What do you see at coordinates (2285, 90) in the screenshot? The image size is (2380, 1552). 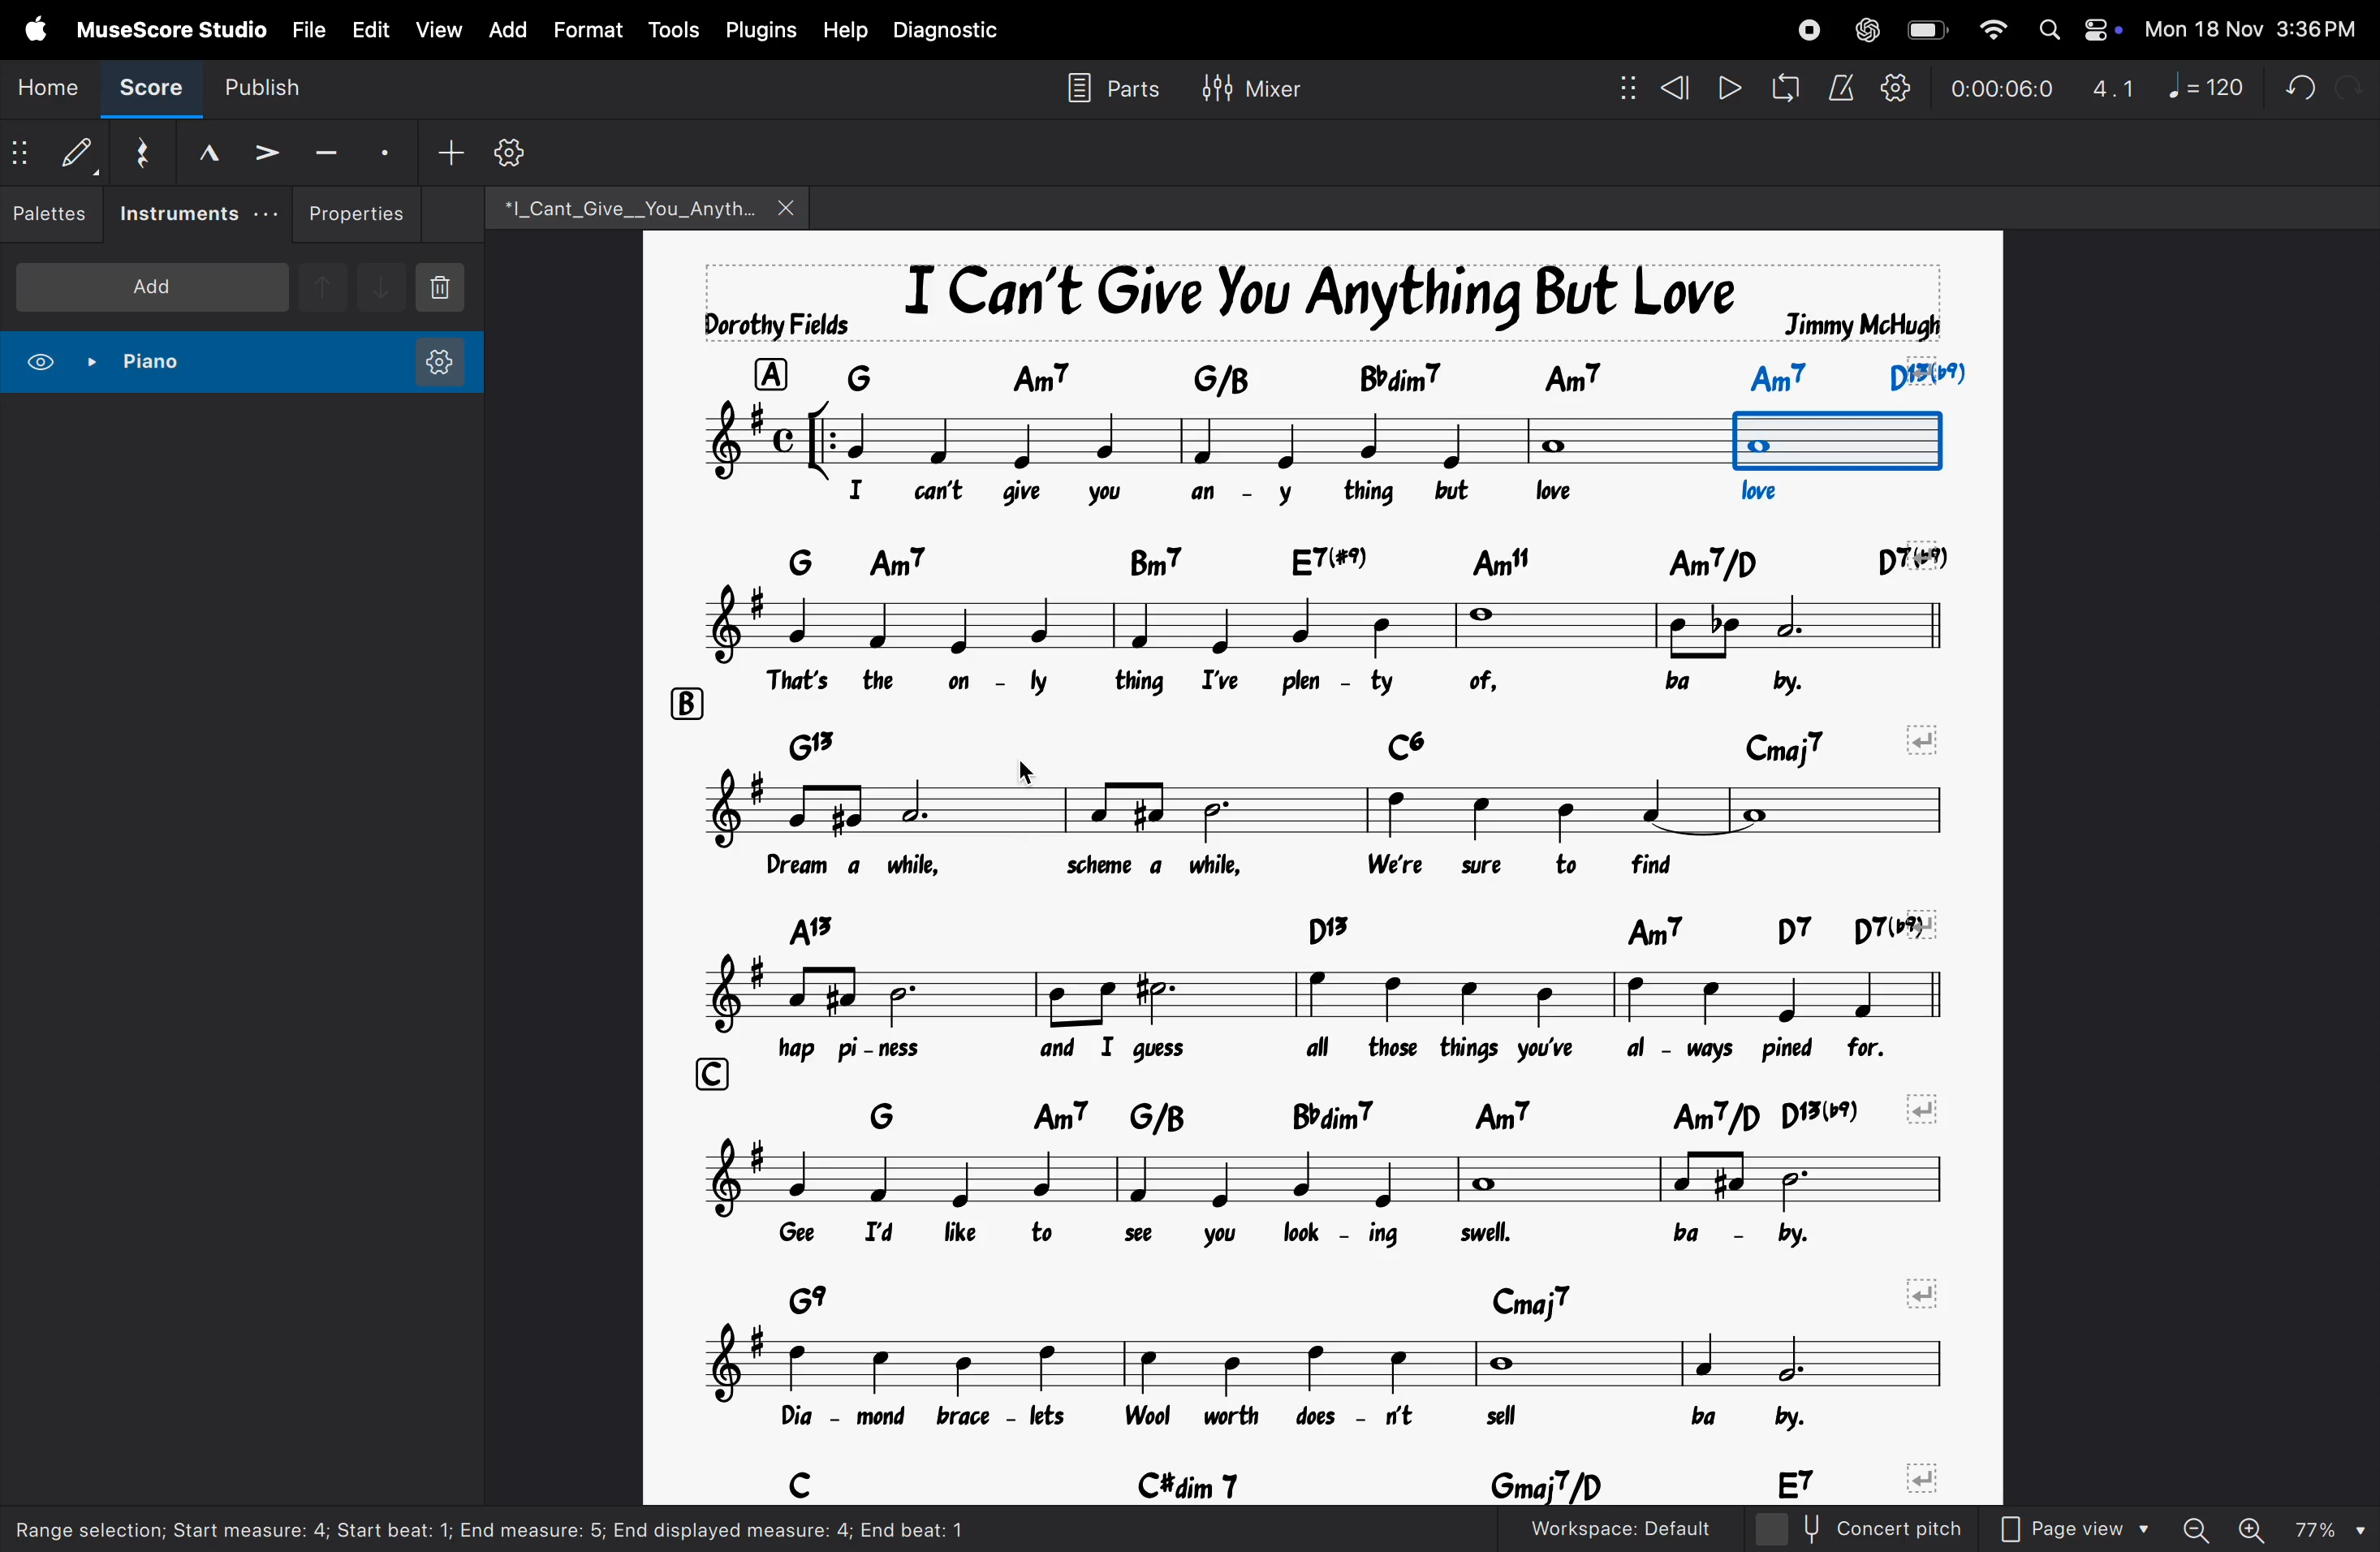 I see `undo` at bounding box center [2285, 90].